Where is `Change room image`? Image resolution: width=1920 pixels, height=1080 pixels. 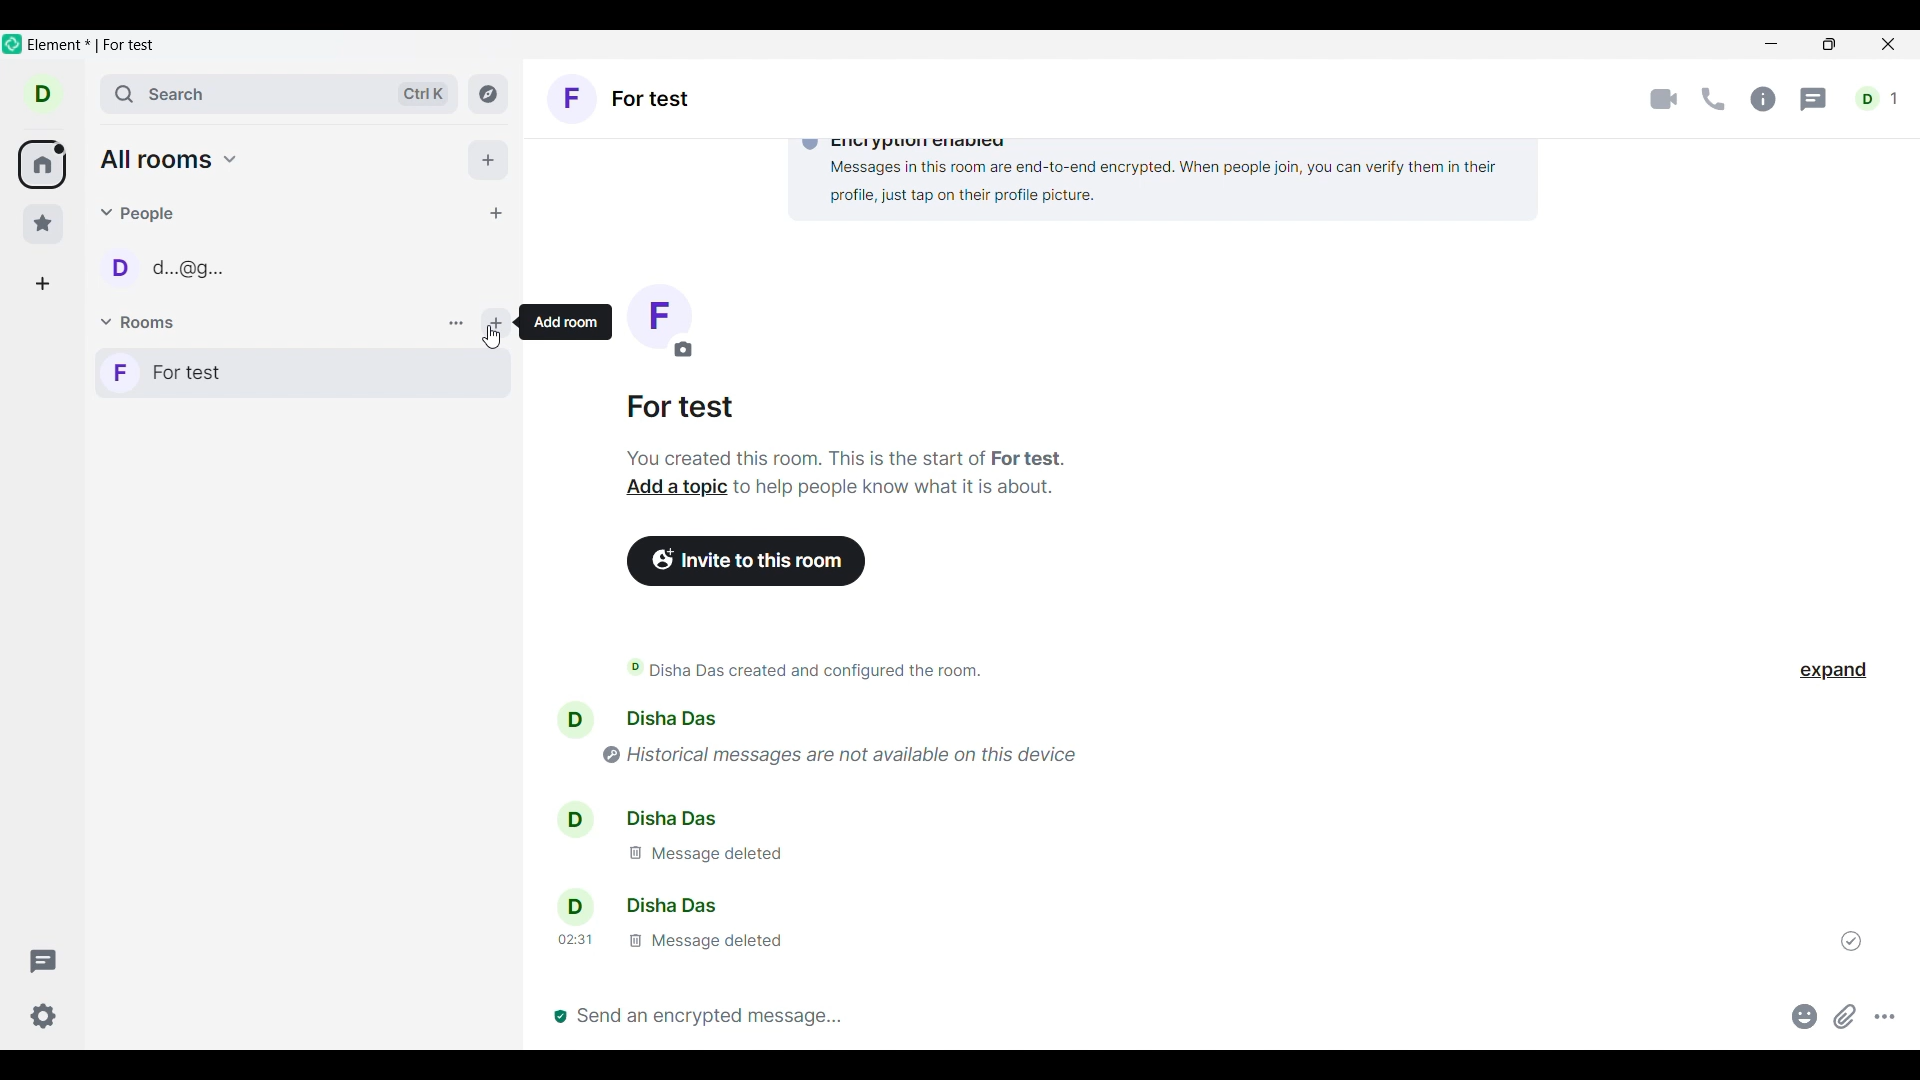
Change room image is located at coordinates (659, 321).